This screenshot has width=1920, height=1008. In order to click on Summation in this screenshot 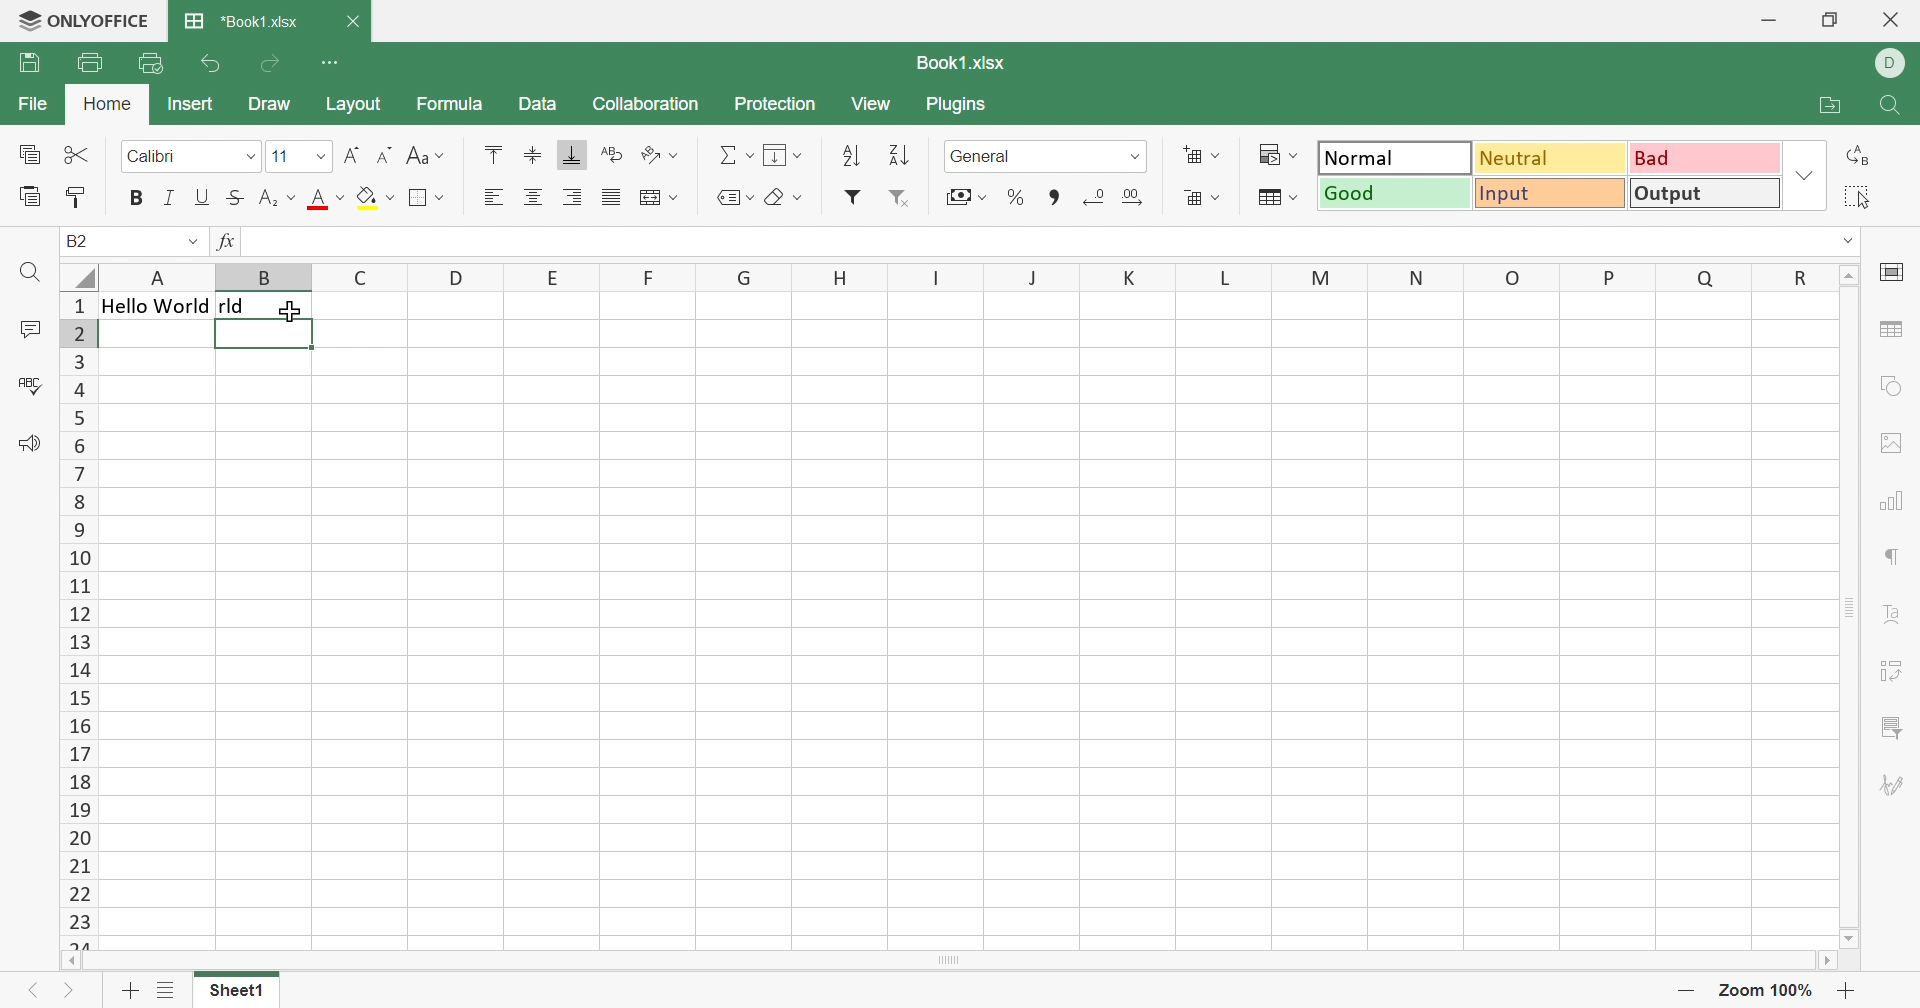, I will do `click(737, 157)`.